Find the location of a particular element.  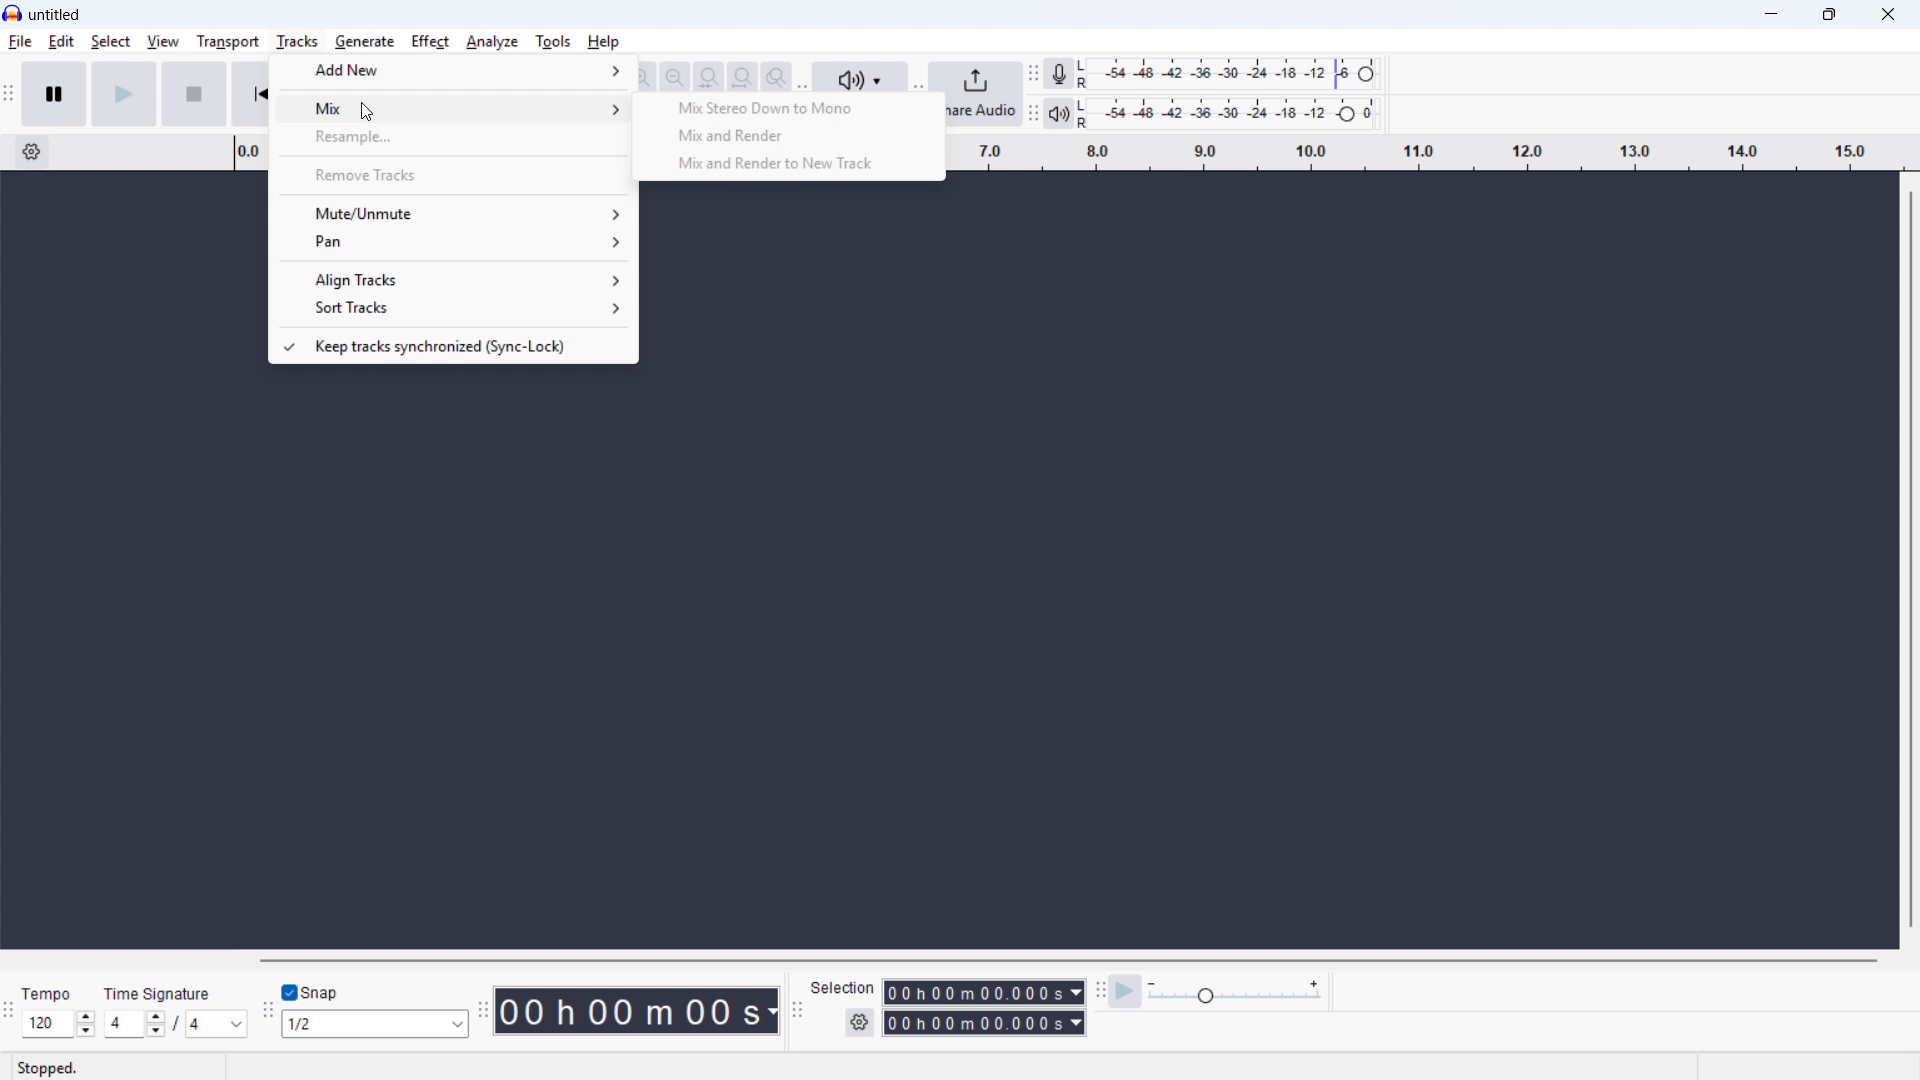

Effect  is located at coordinates (430, 41).